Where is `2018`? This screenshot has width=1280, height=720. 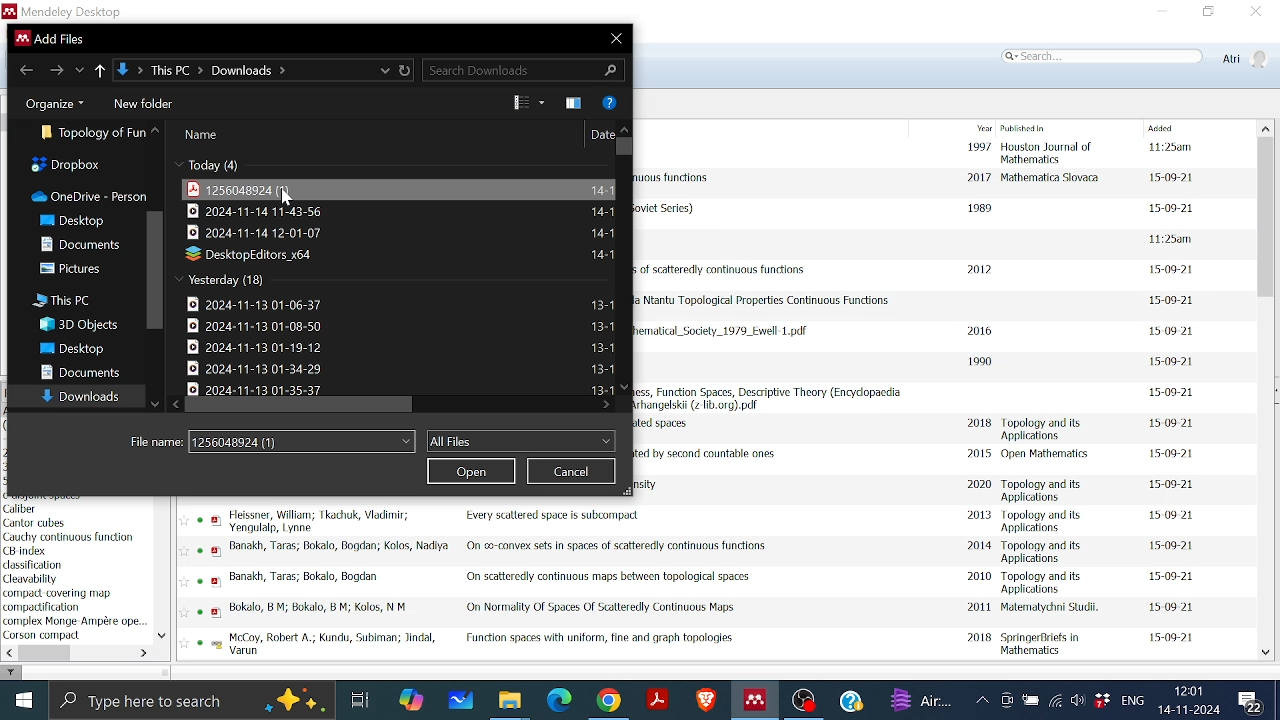 2018 is located at coordinates (979, 639).